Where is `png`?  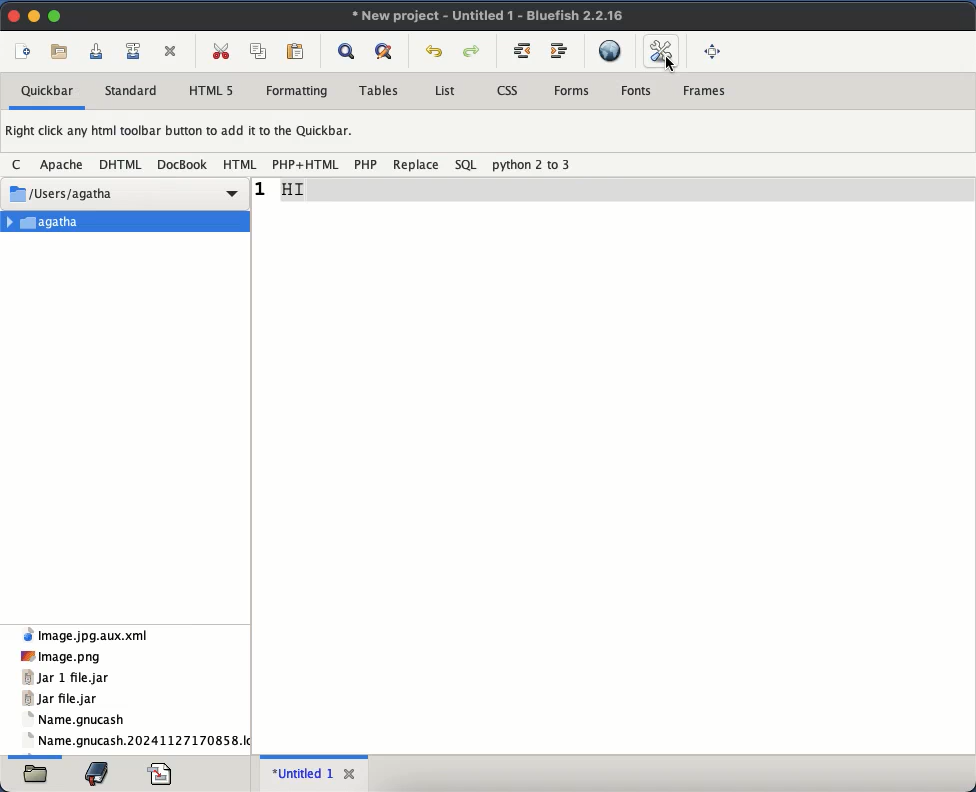
png is located at coordinates (59, 655).